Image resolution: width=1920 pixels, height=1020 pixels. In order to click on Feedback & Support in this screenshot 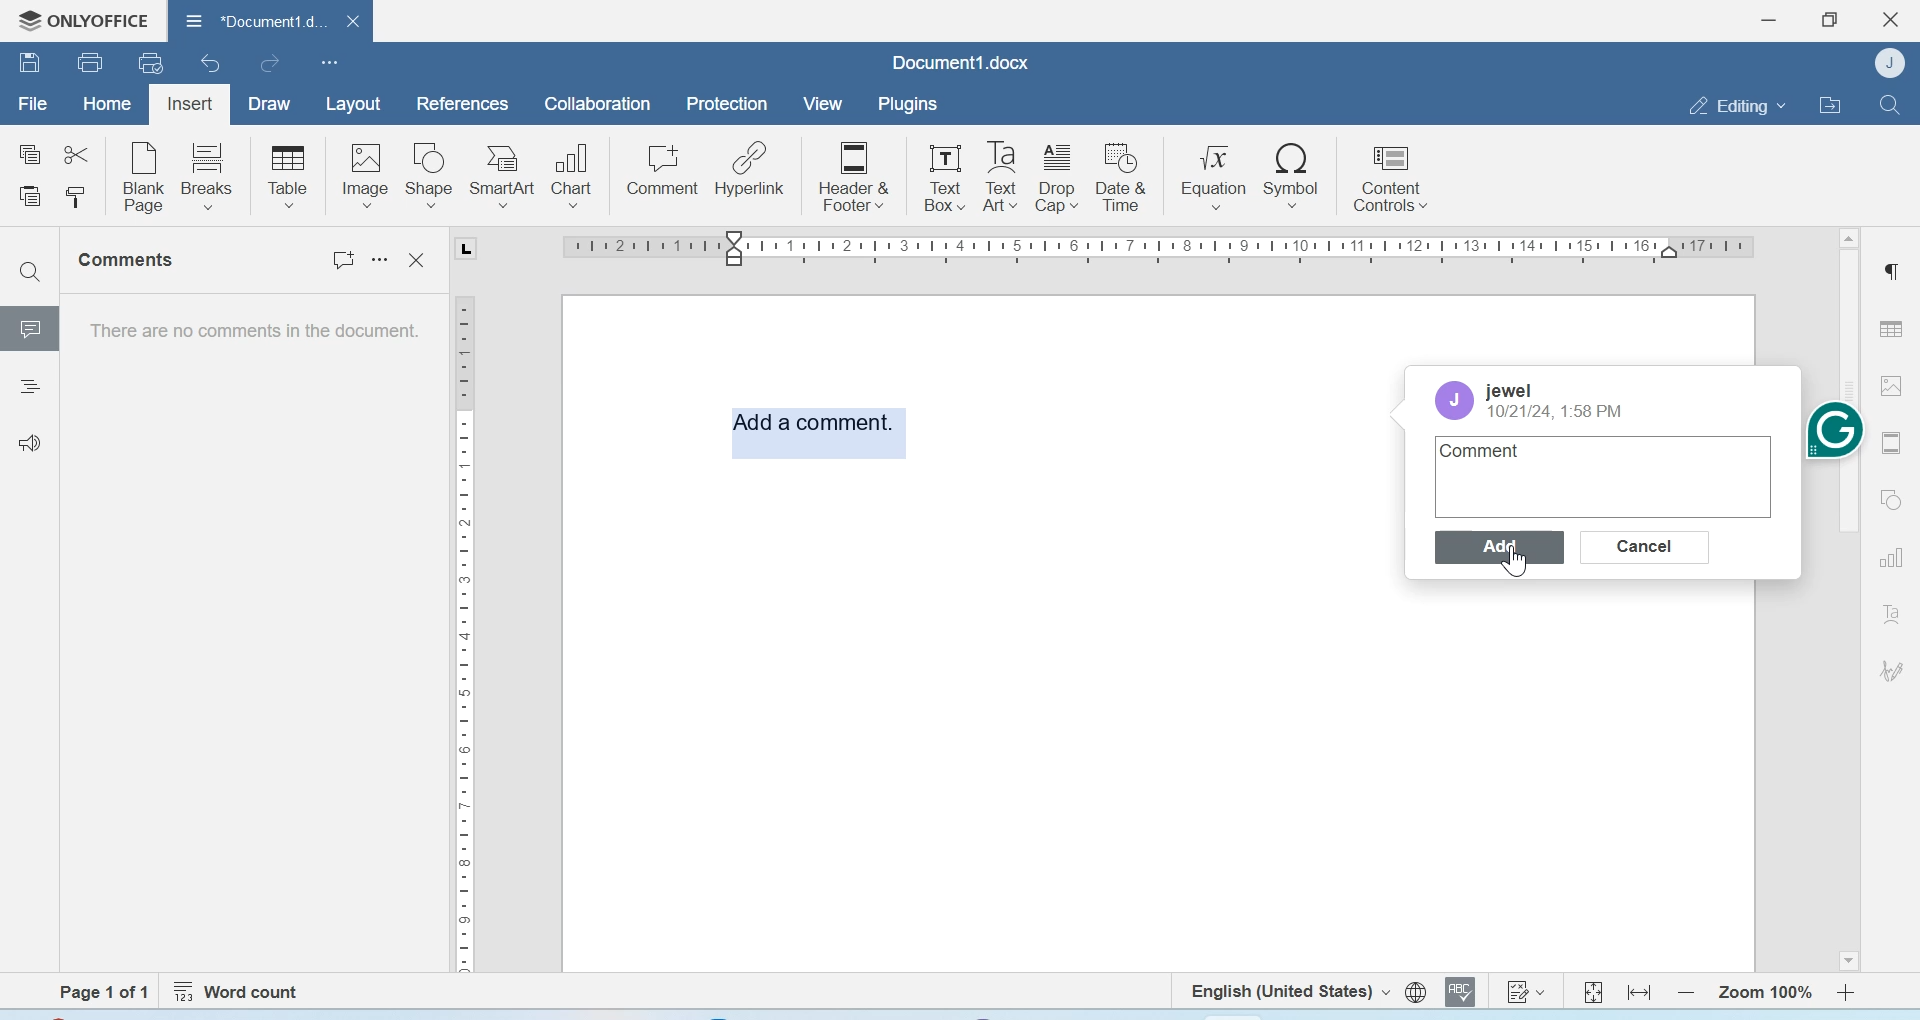, I will do `click(31, 442)`.